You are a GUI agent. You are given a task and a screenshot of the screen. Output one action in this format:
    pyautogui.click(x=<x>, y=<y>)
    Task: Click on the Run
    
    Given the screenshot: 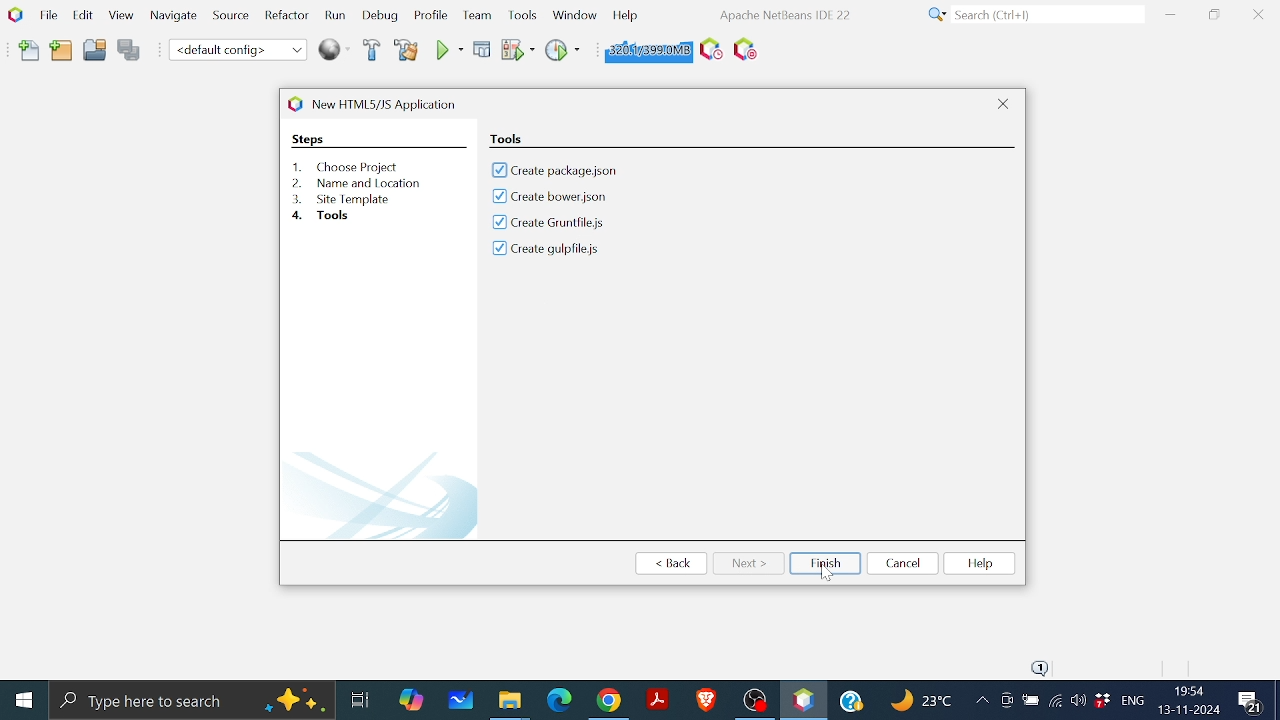 What is the action you would take?
    pyautogui.click(x=447, y=50)
    